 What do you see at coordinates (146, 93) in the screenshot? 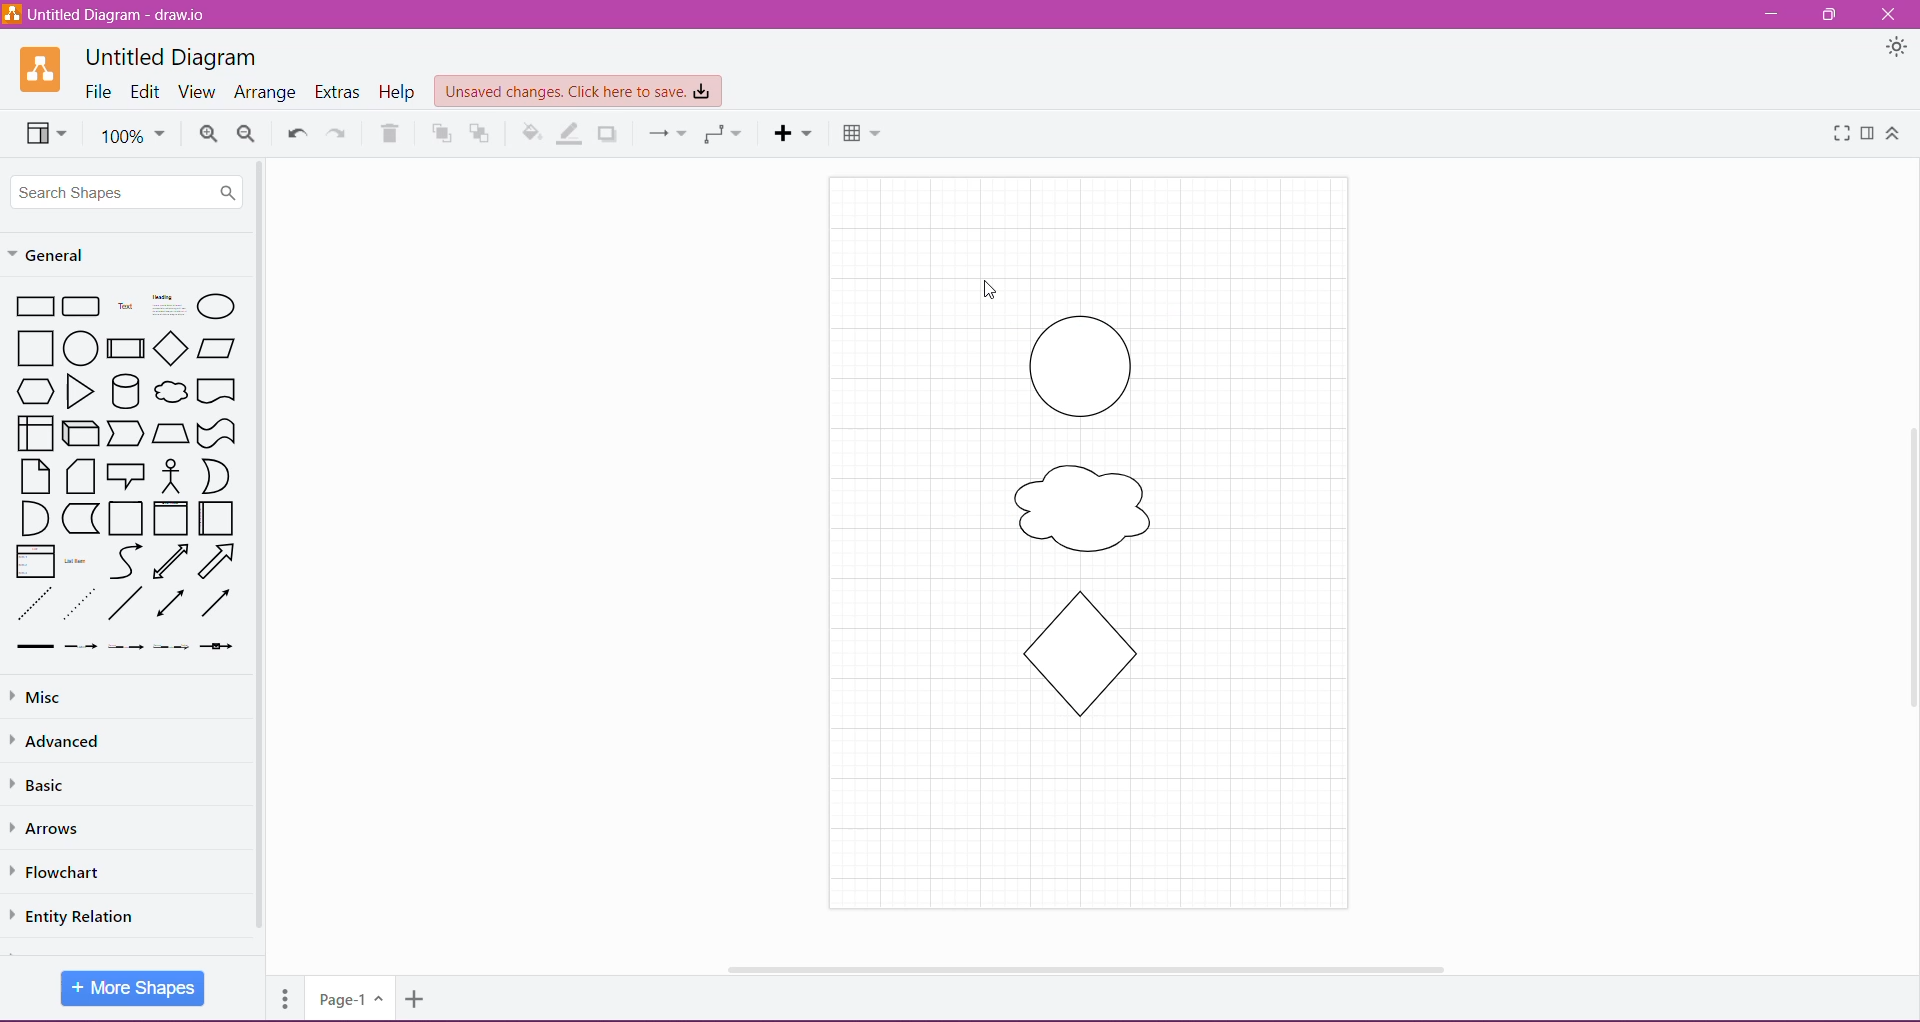
I see `Edit` at bounding box center [146, 93].